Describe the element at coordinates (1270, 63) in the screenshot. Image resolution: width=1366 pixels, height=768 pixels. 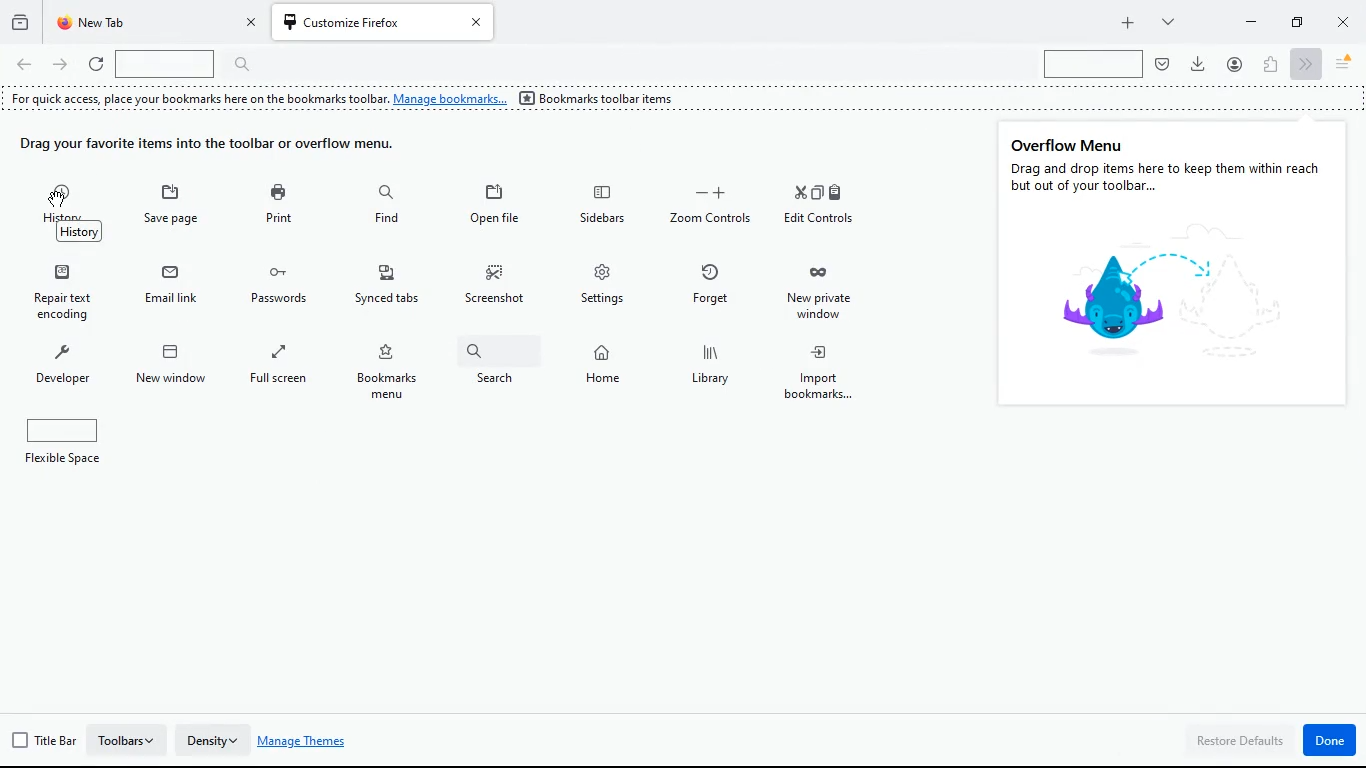
I see `extensions` at that location.